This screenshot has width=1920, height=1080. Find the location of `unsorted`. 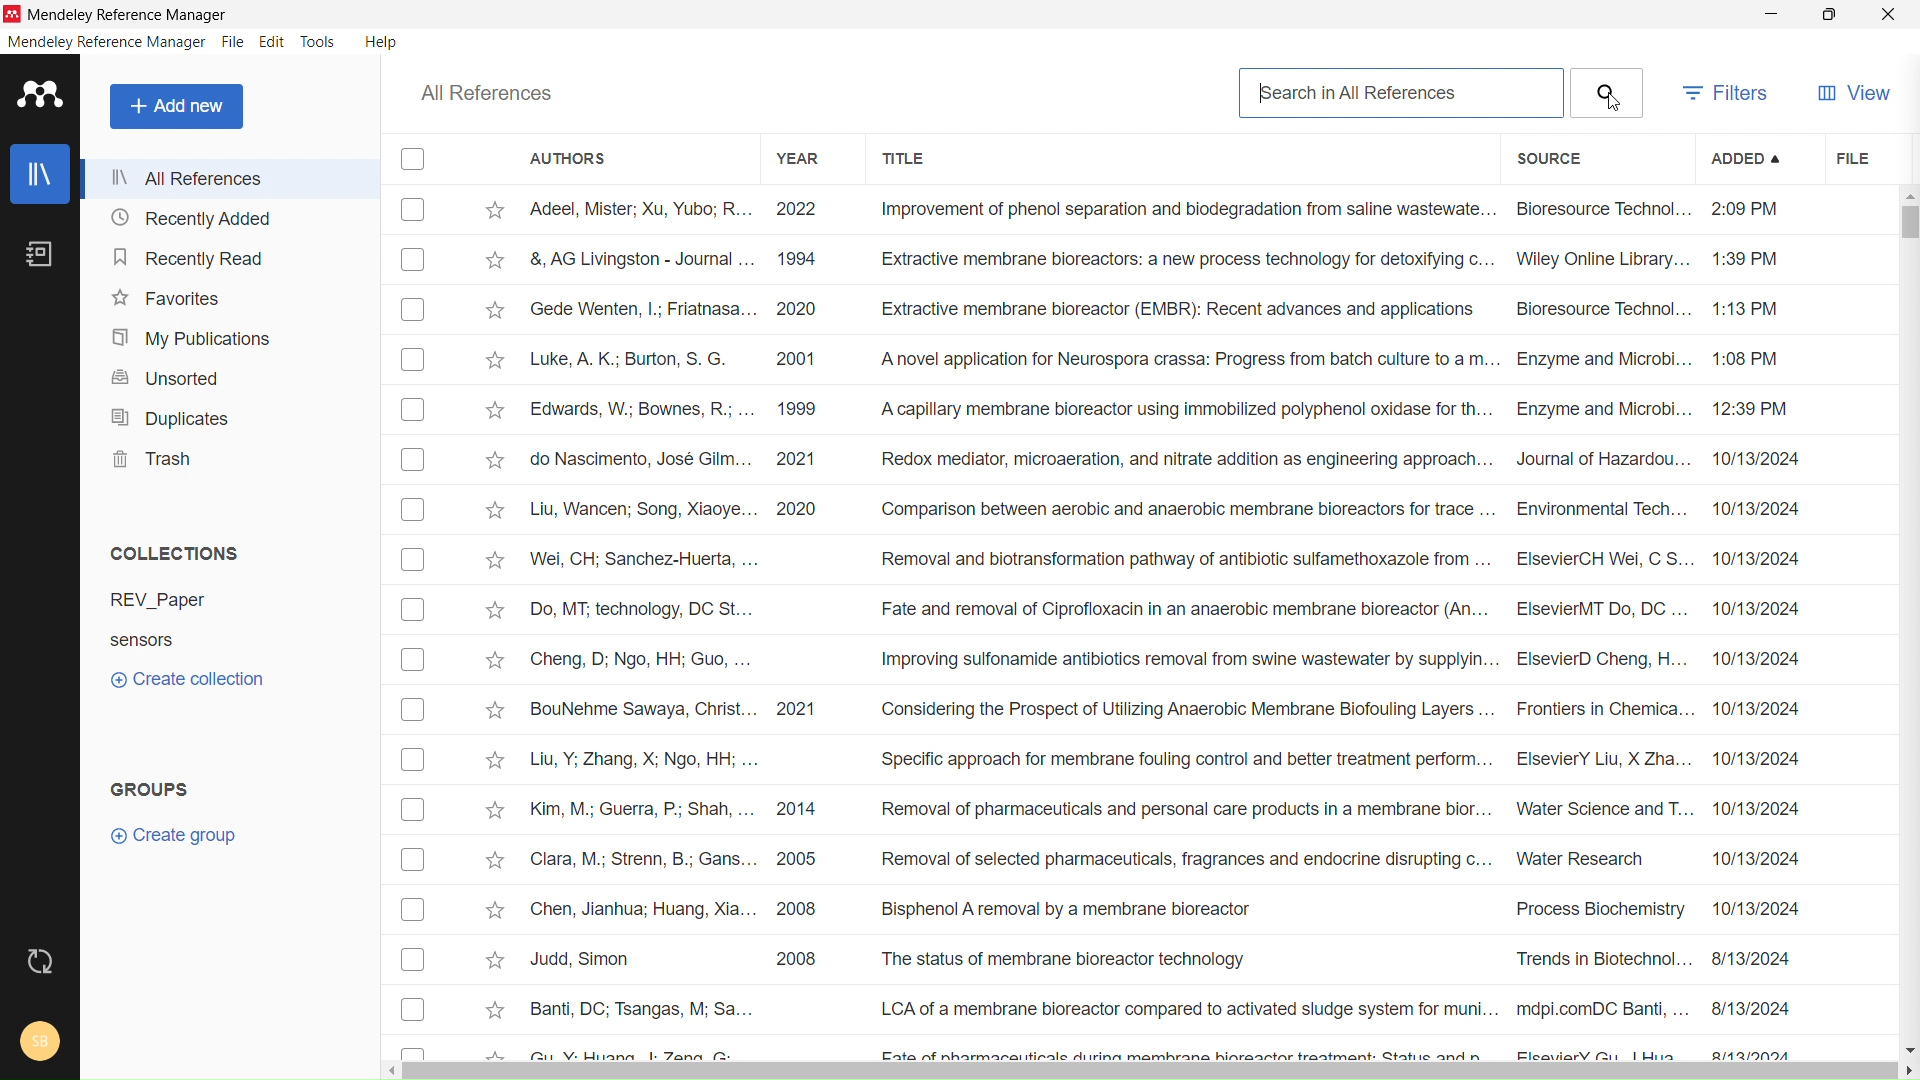

unsorted is located at coordinates (230, 375).